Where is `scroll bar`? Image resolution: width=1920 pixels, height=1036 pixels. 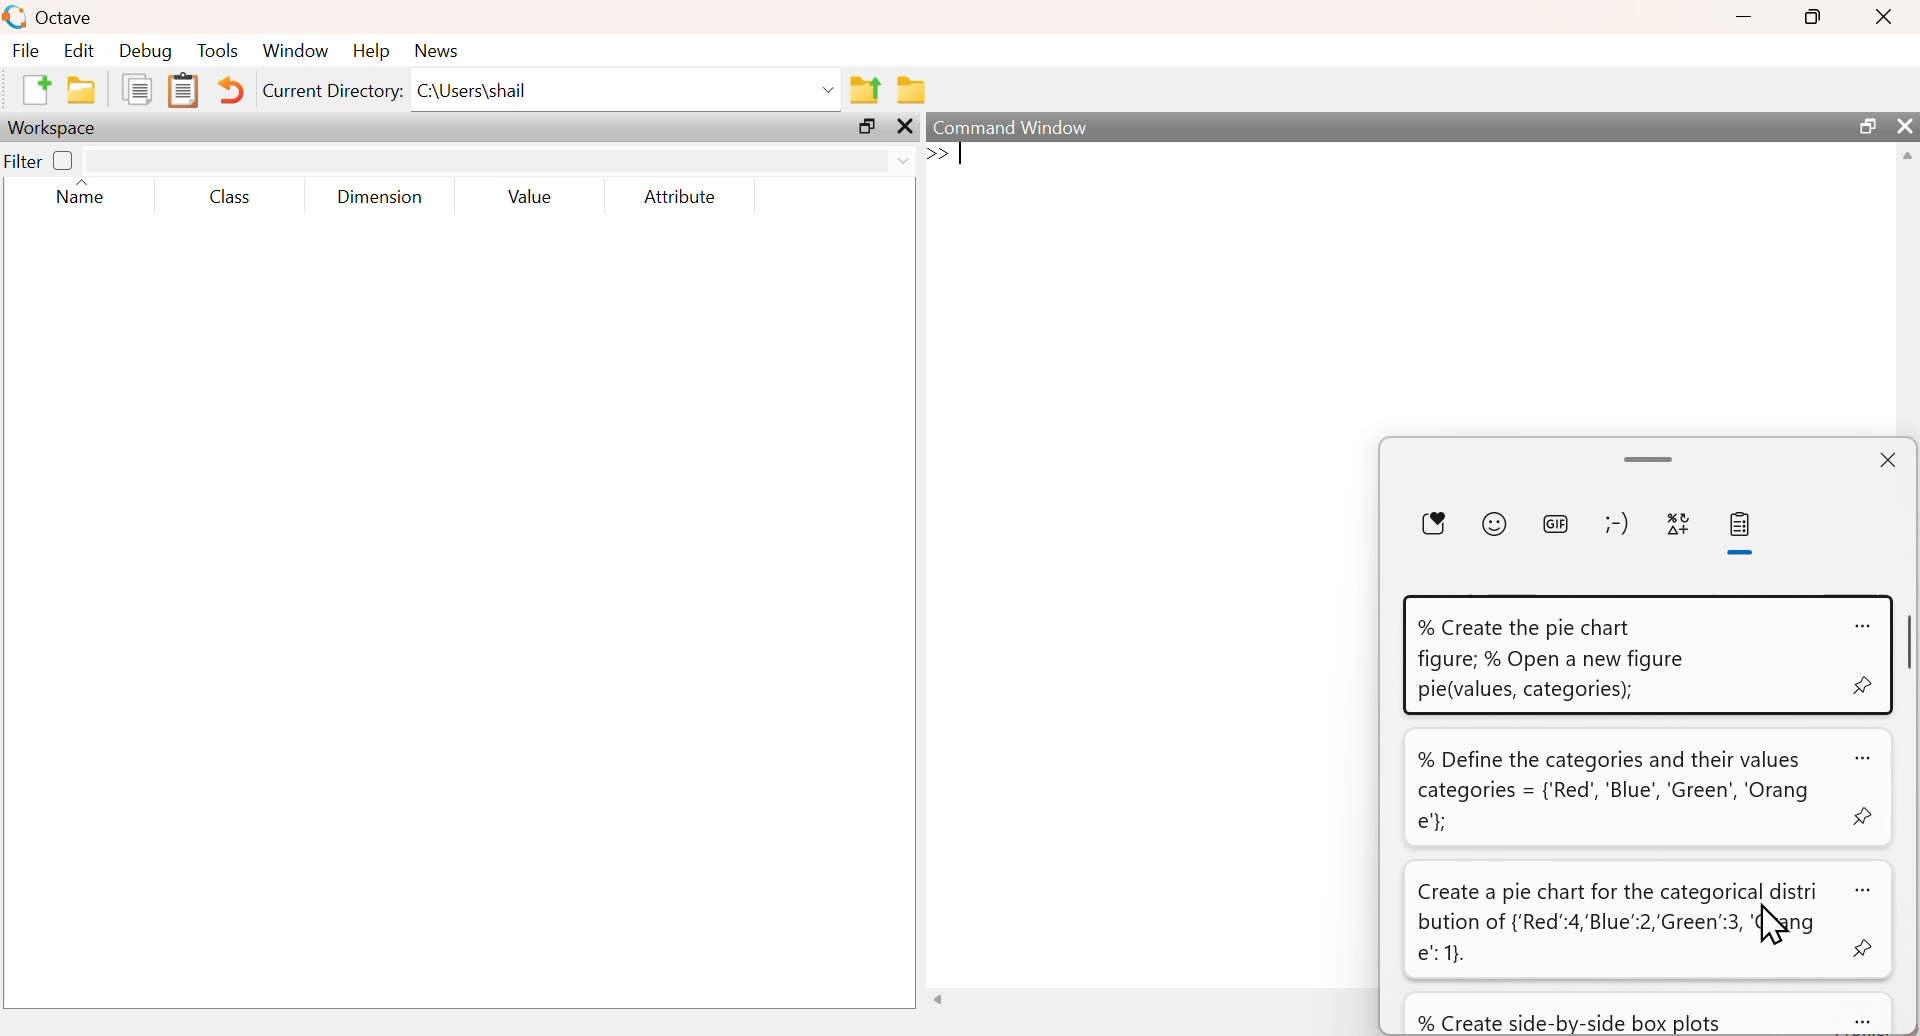 scroll bar is located at coordinates (1911, 642).